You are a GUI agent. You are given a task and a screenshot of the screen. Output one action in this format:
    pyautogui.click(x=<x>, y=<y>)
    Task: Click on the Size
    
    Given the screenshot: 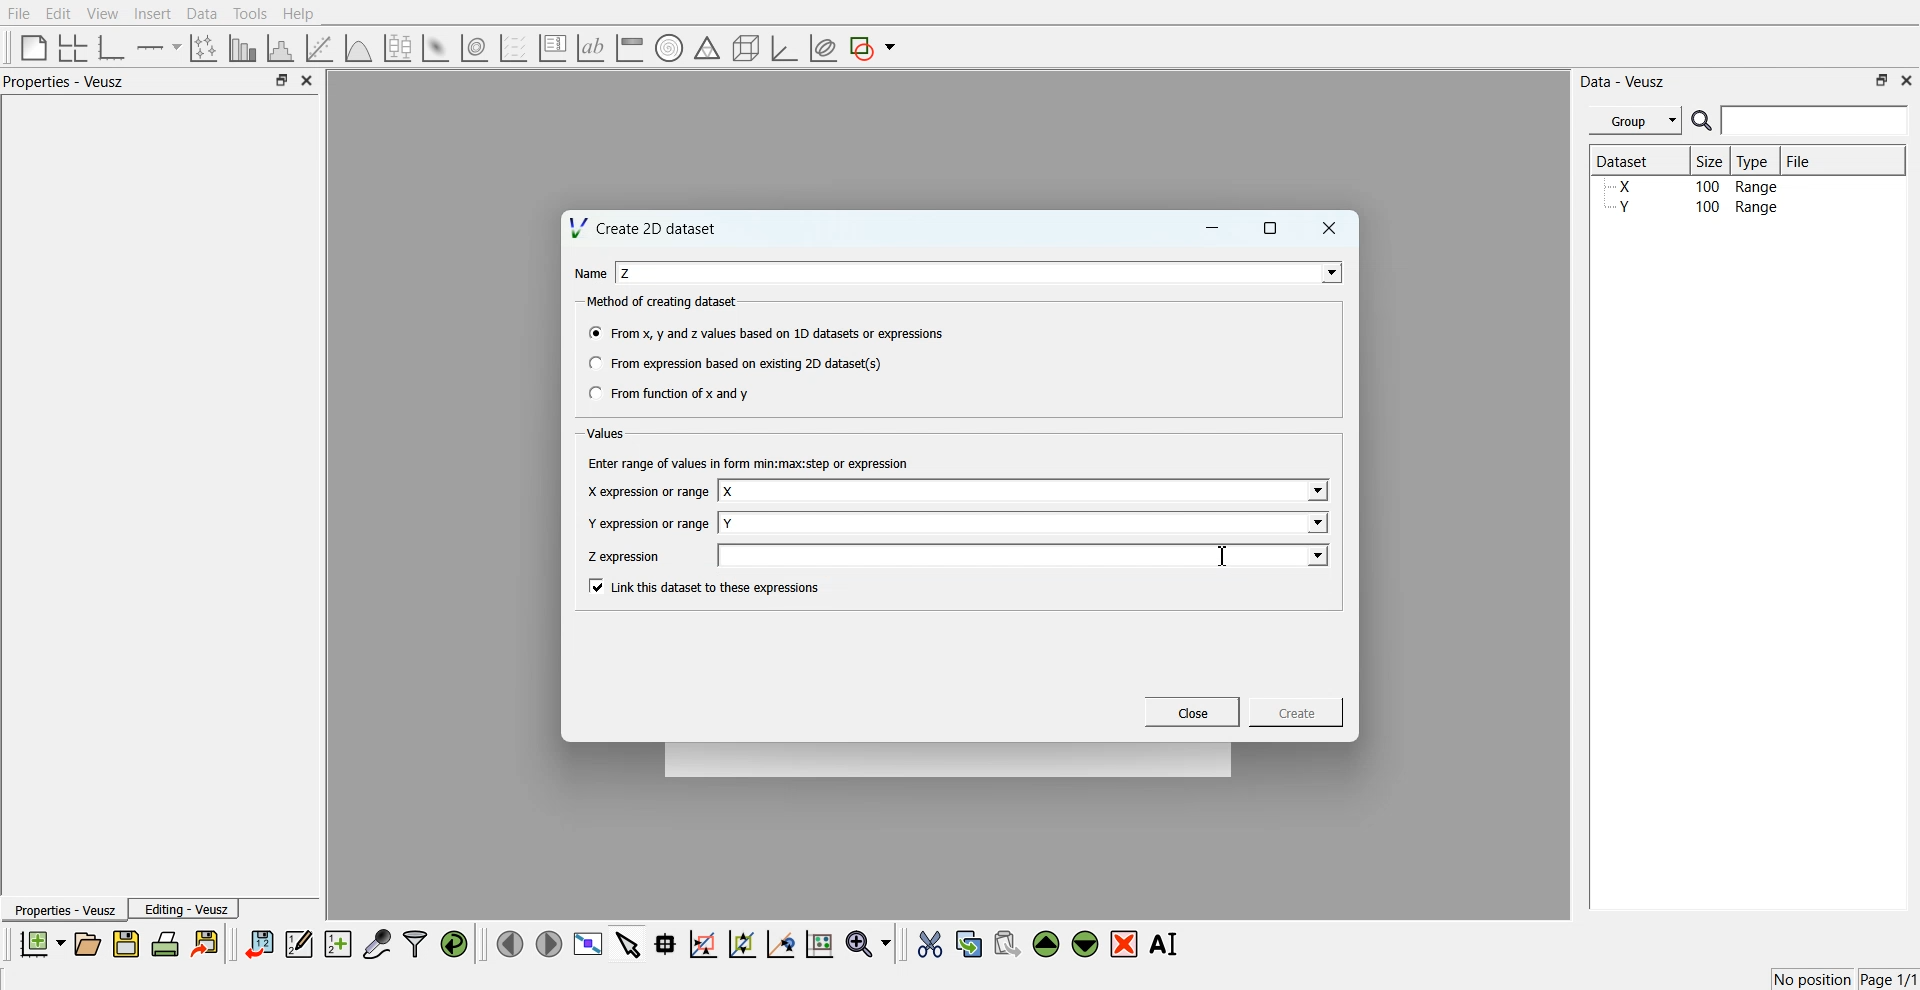 What is the action you would take?
    pyautogui.click(x=1711, y=160)
    